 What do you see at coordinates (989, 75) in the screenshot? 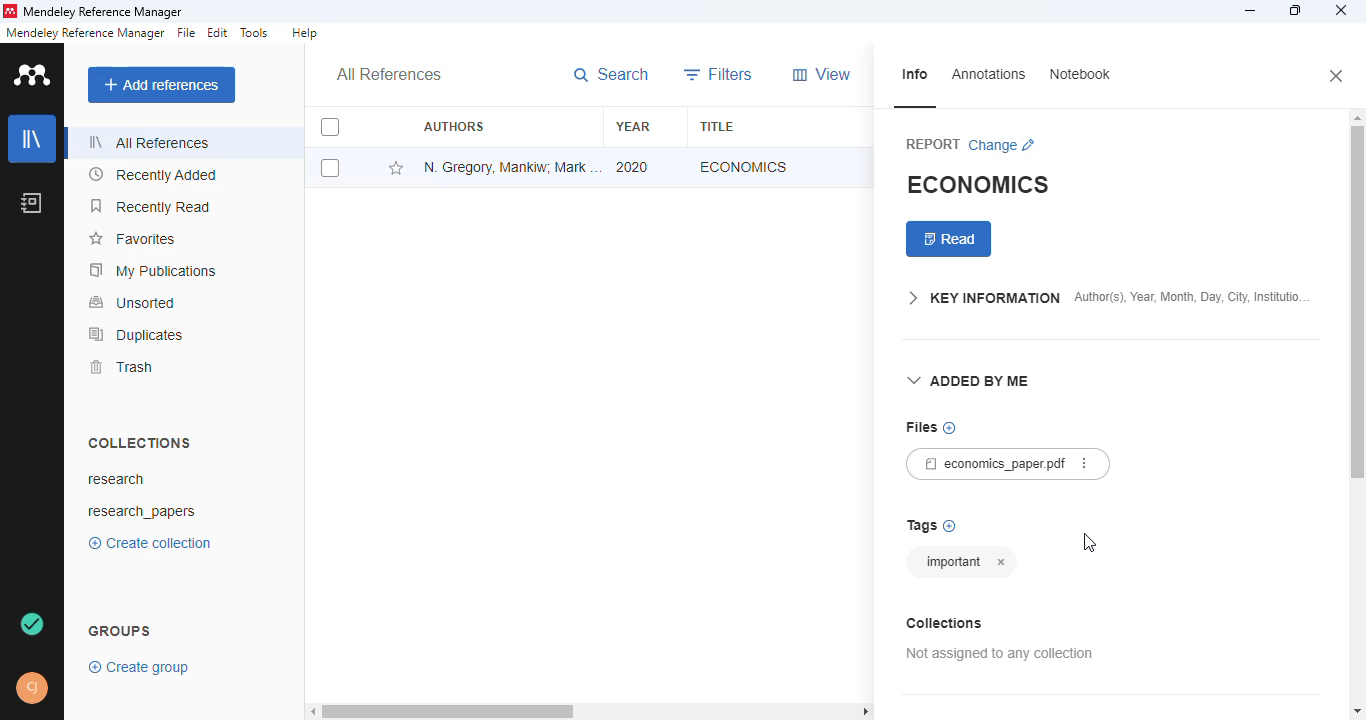
I see `annotations` at bounding box center [989, 75].